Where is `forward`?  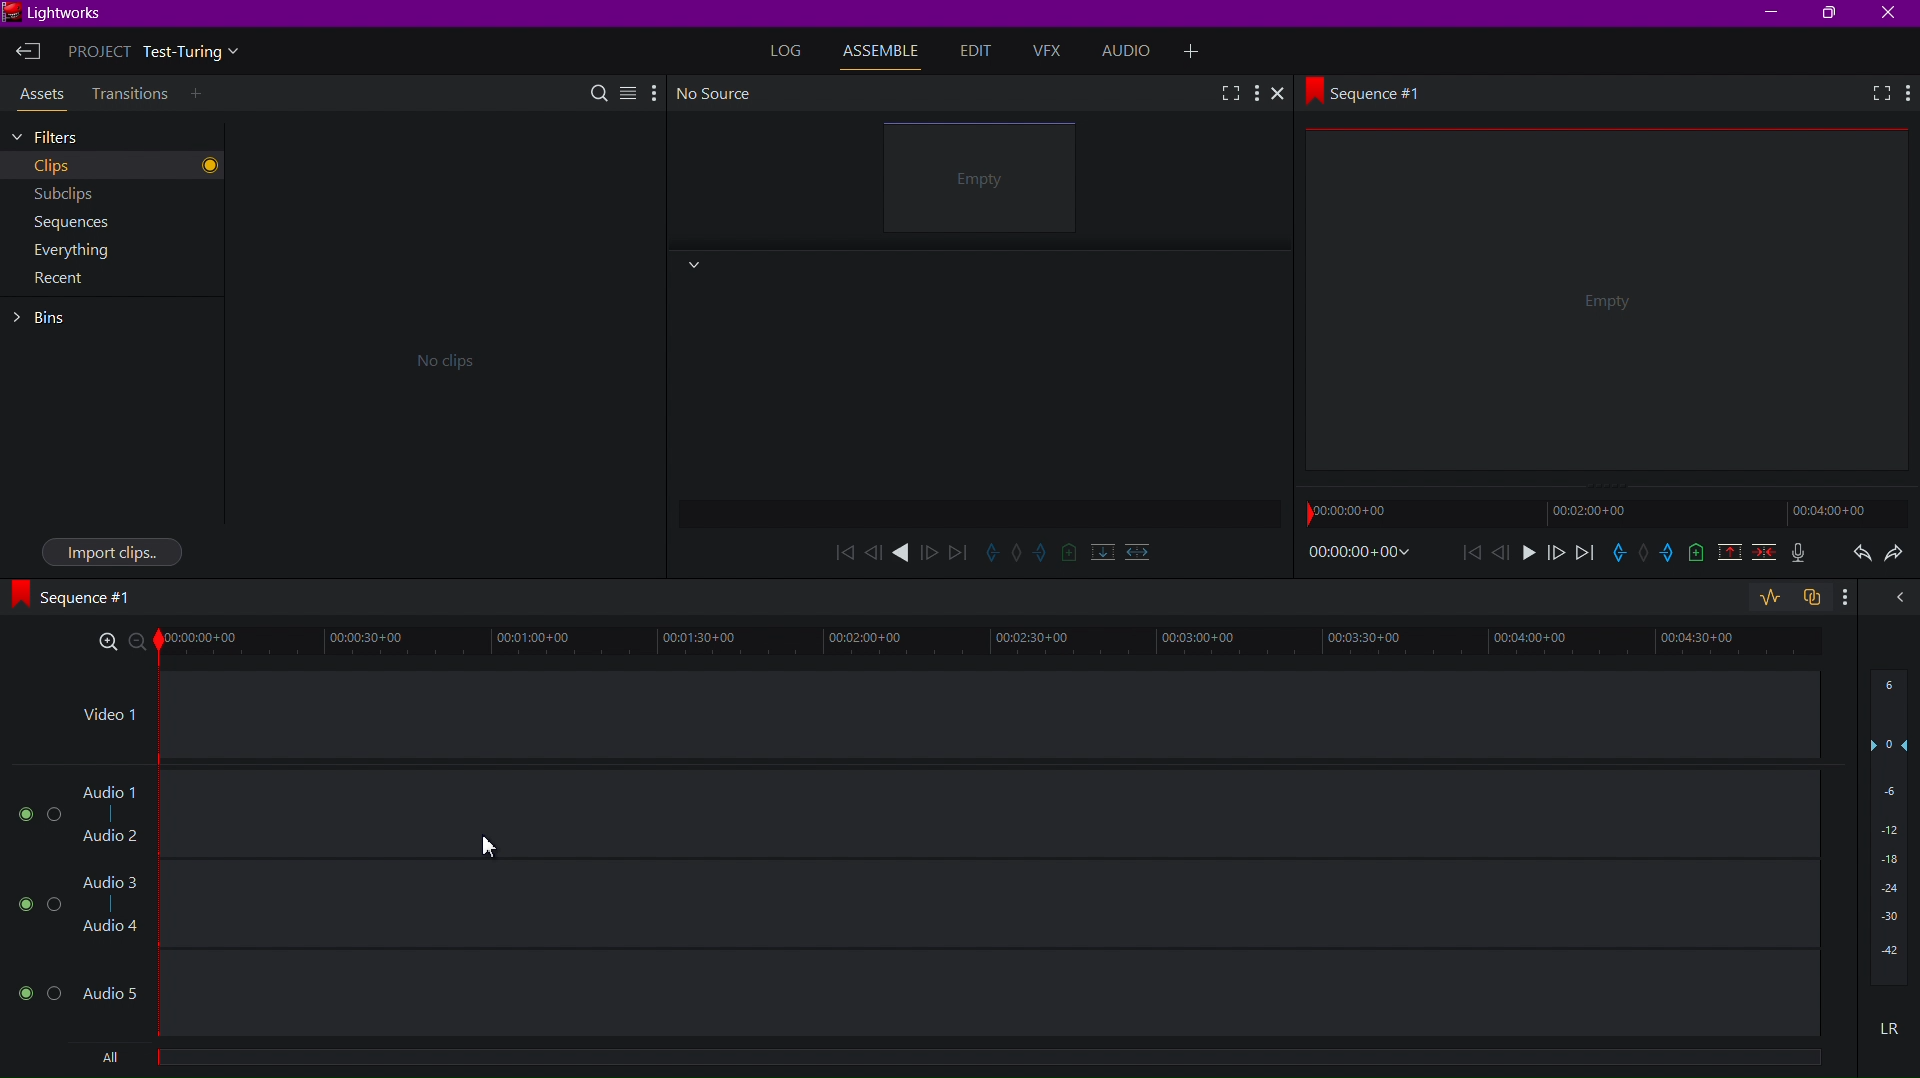 forward is located at coordinates (931, 551).